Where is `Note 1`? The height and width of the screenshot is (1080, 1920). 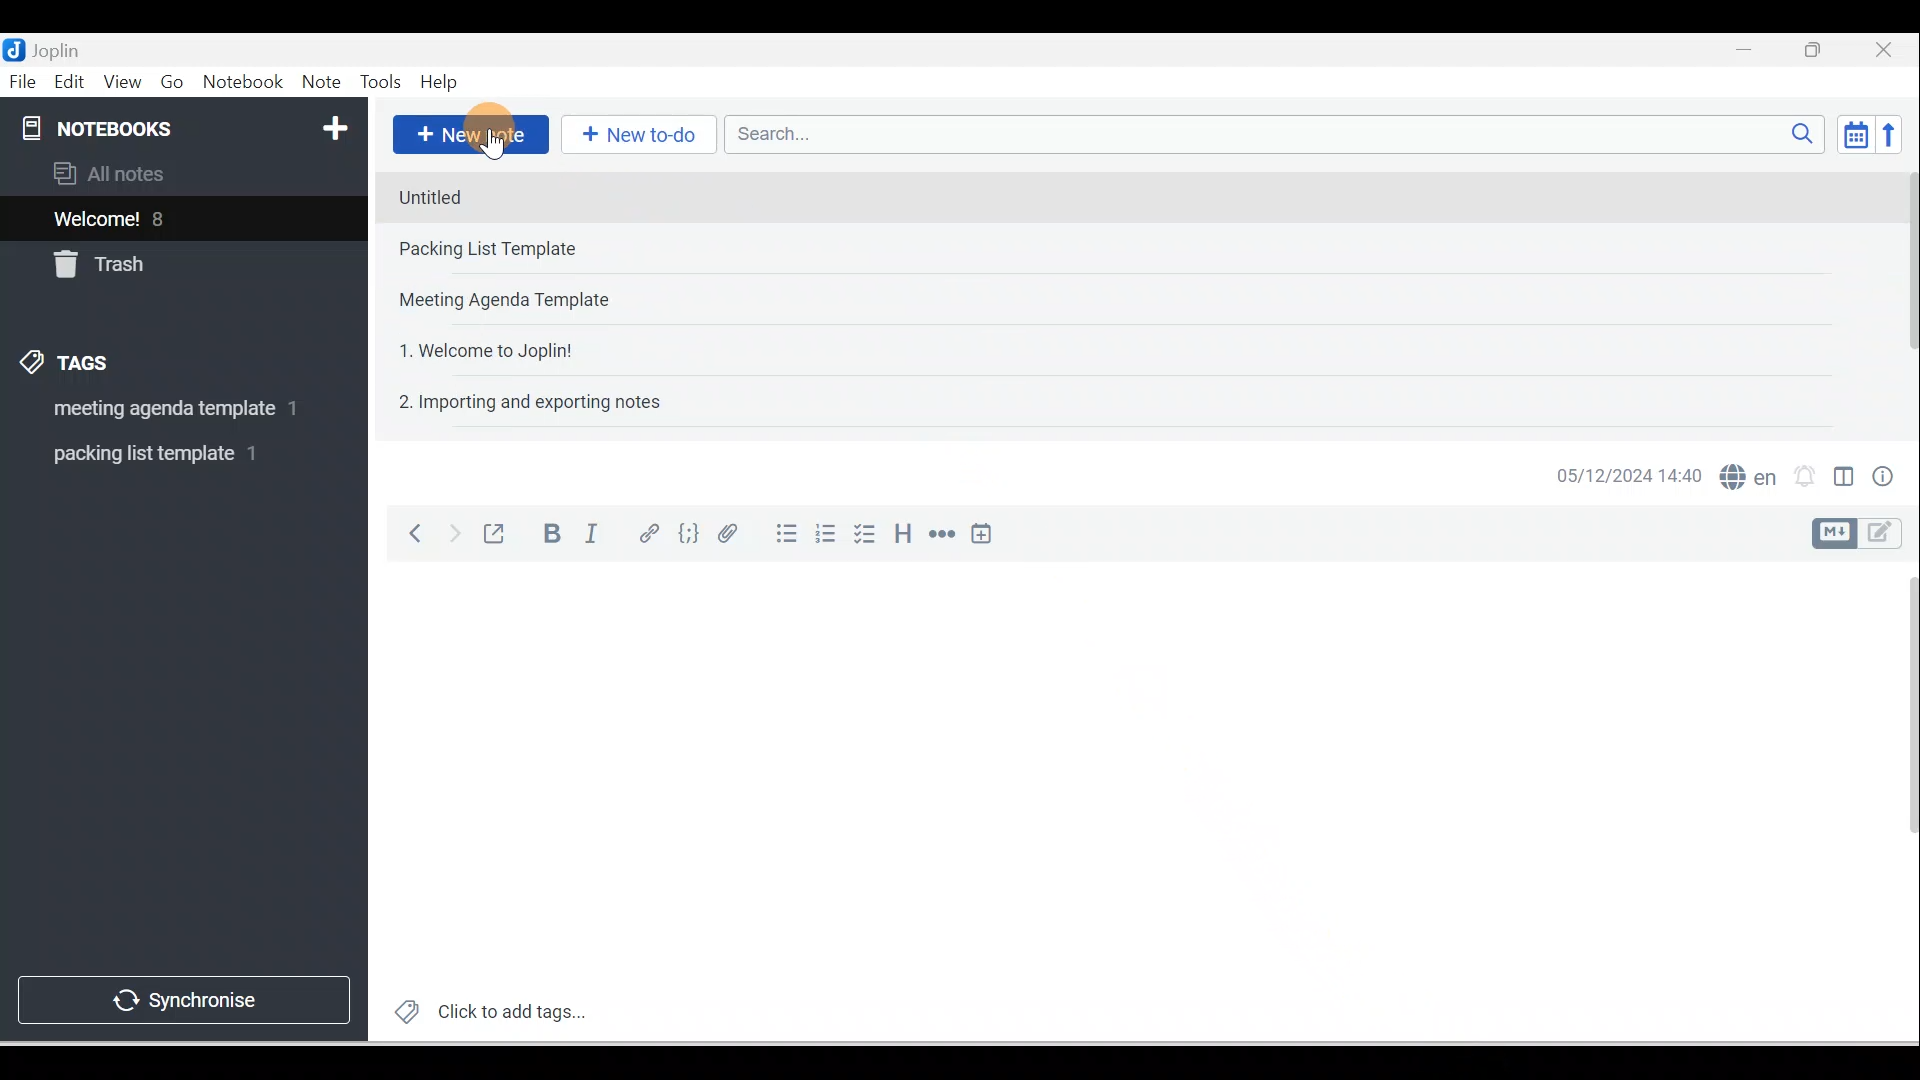
Note 1 is located at coordinates (549, 196).